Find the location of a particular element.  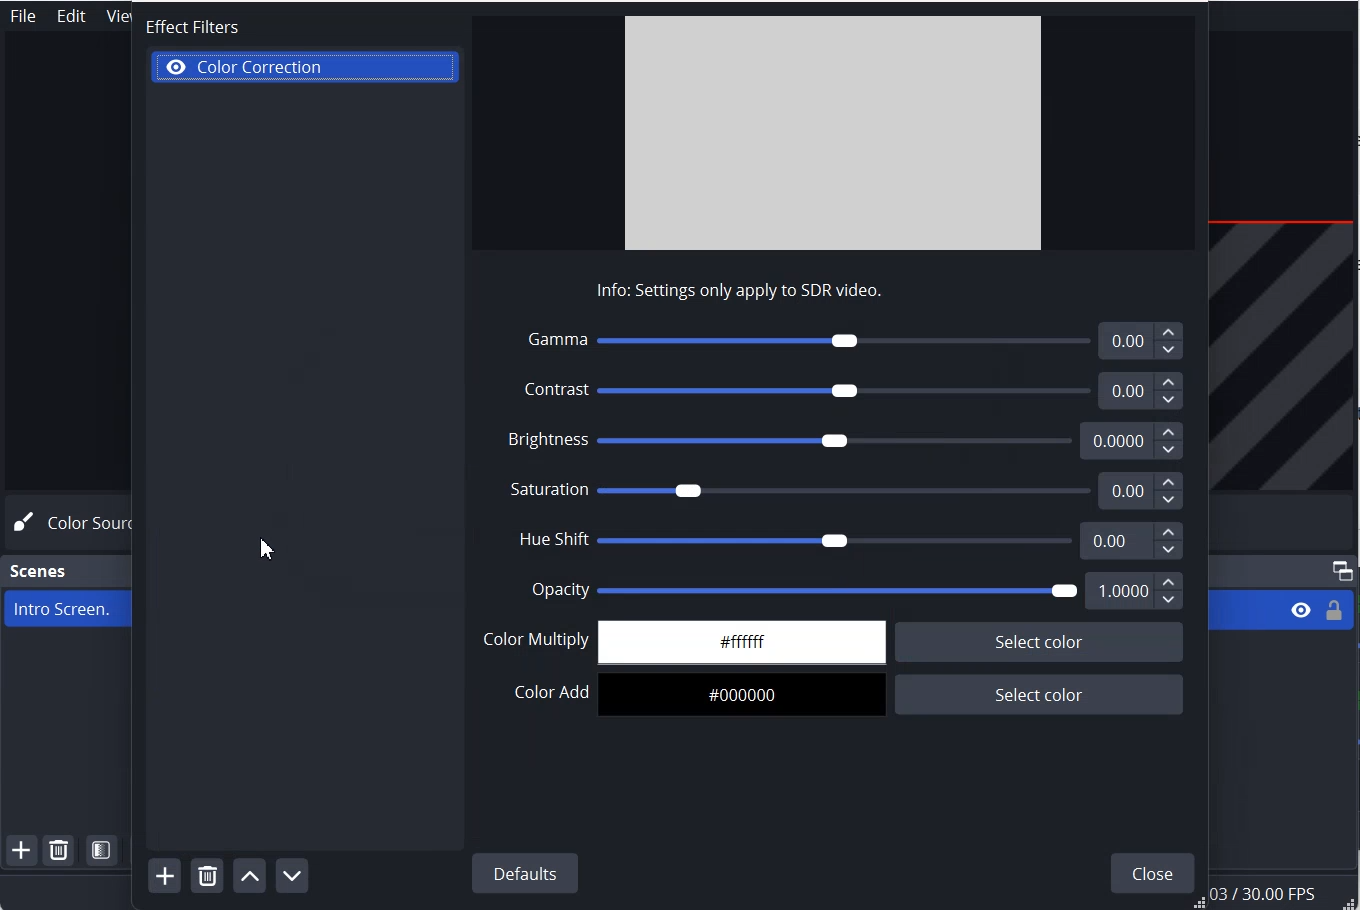

Remove selected filter is located at coordinates (207, 875).